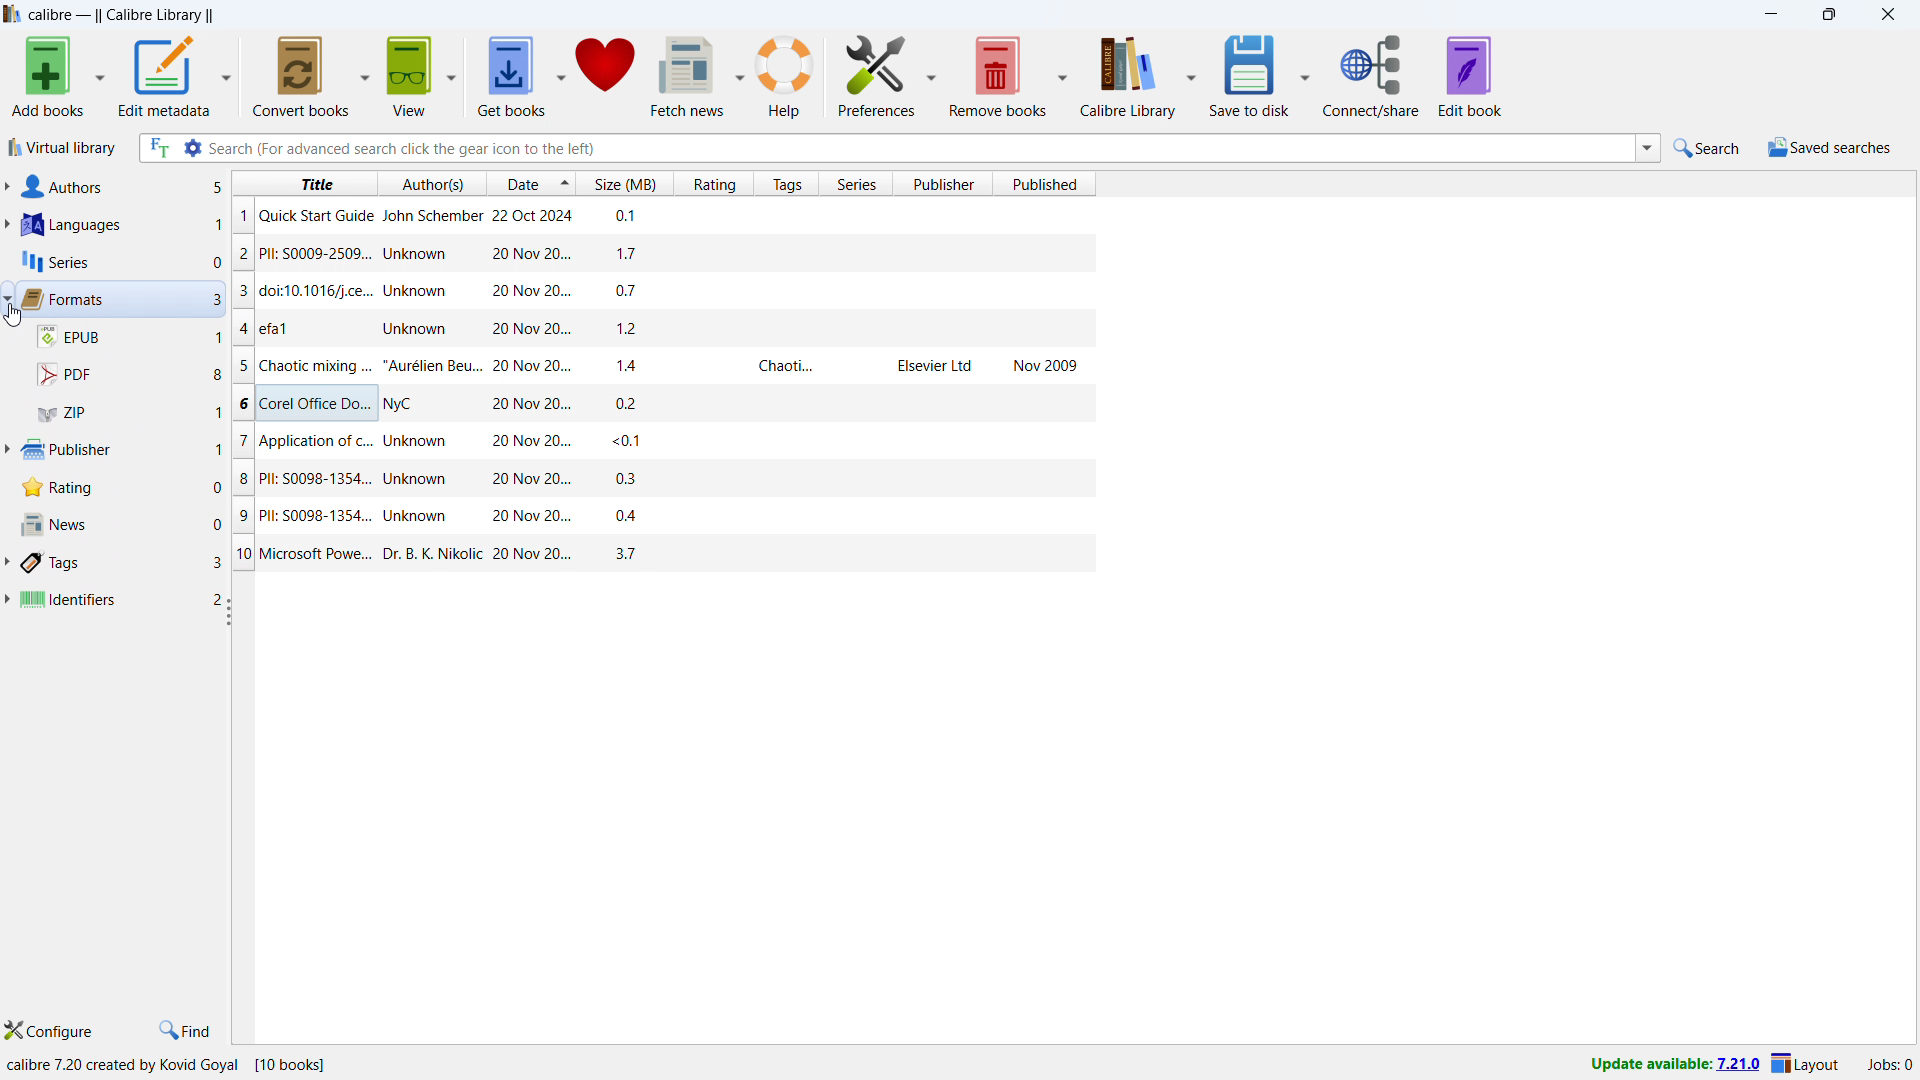 The height and width of the screenshot is (1080, 1920). What do you see at coordinates (1888, 13) in the screenshot?
I see `close` at bounding box center [1888, 13].